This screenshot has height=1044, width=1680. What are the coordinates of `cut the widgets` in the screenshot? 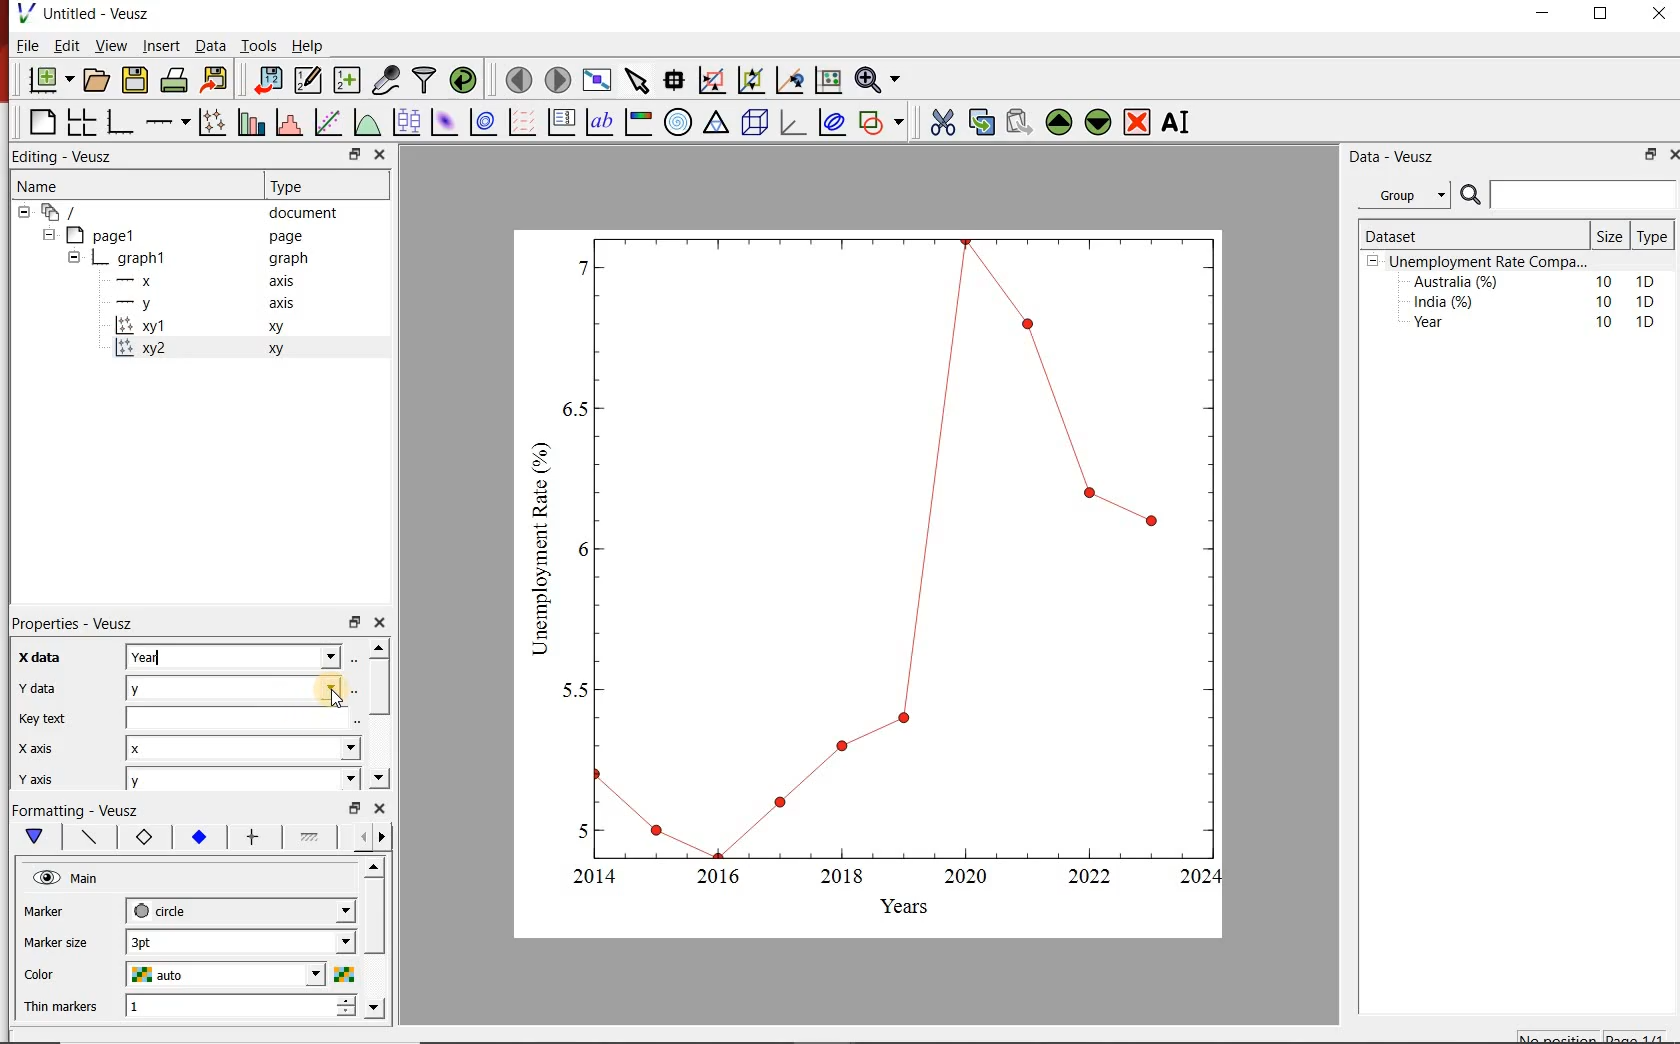 It's located at (943, 122).